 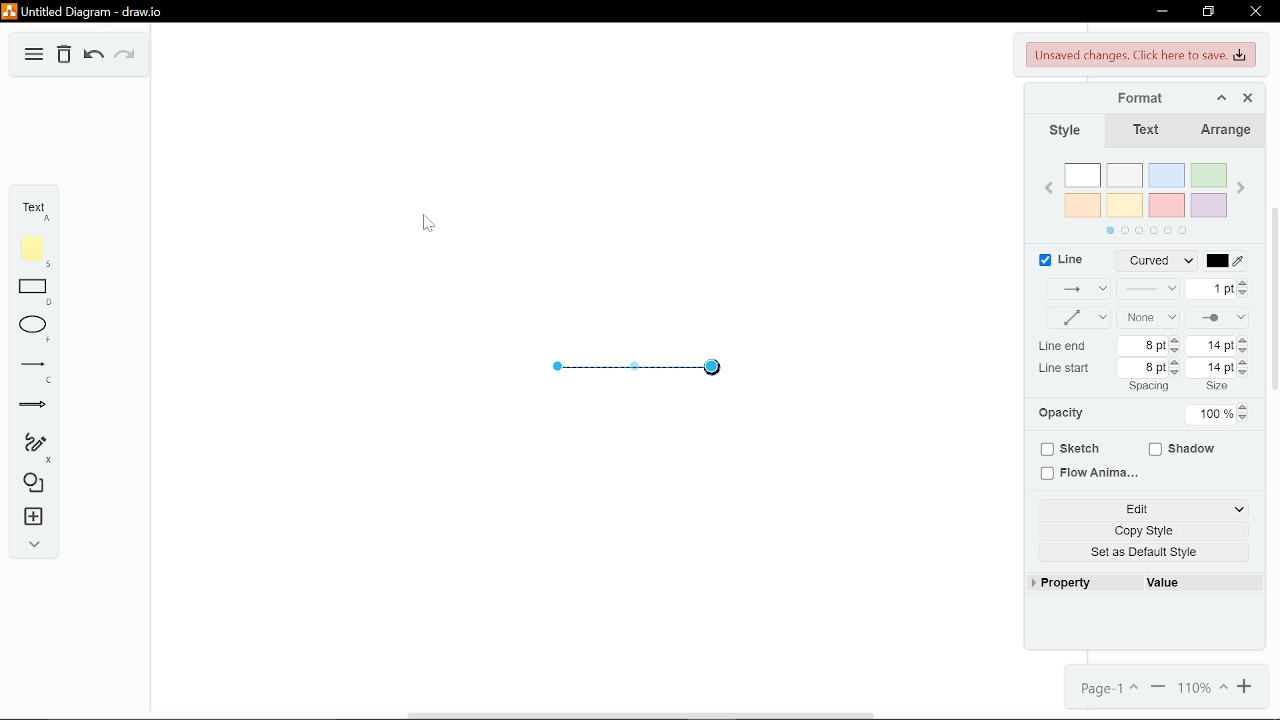 I want to click on spacing, so click(x=1148, y=386).